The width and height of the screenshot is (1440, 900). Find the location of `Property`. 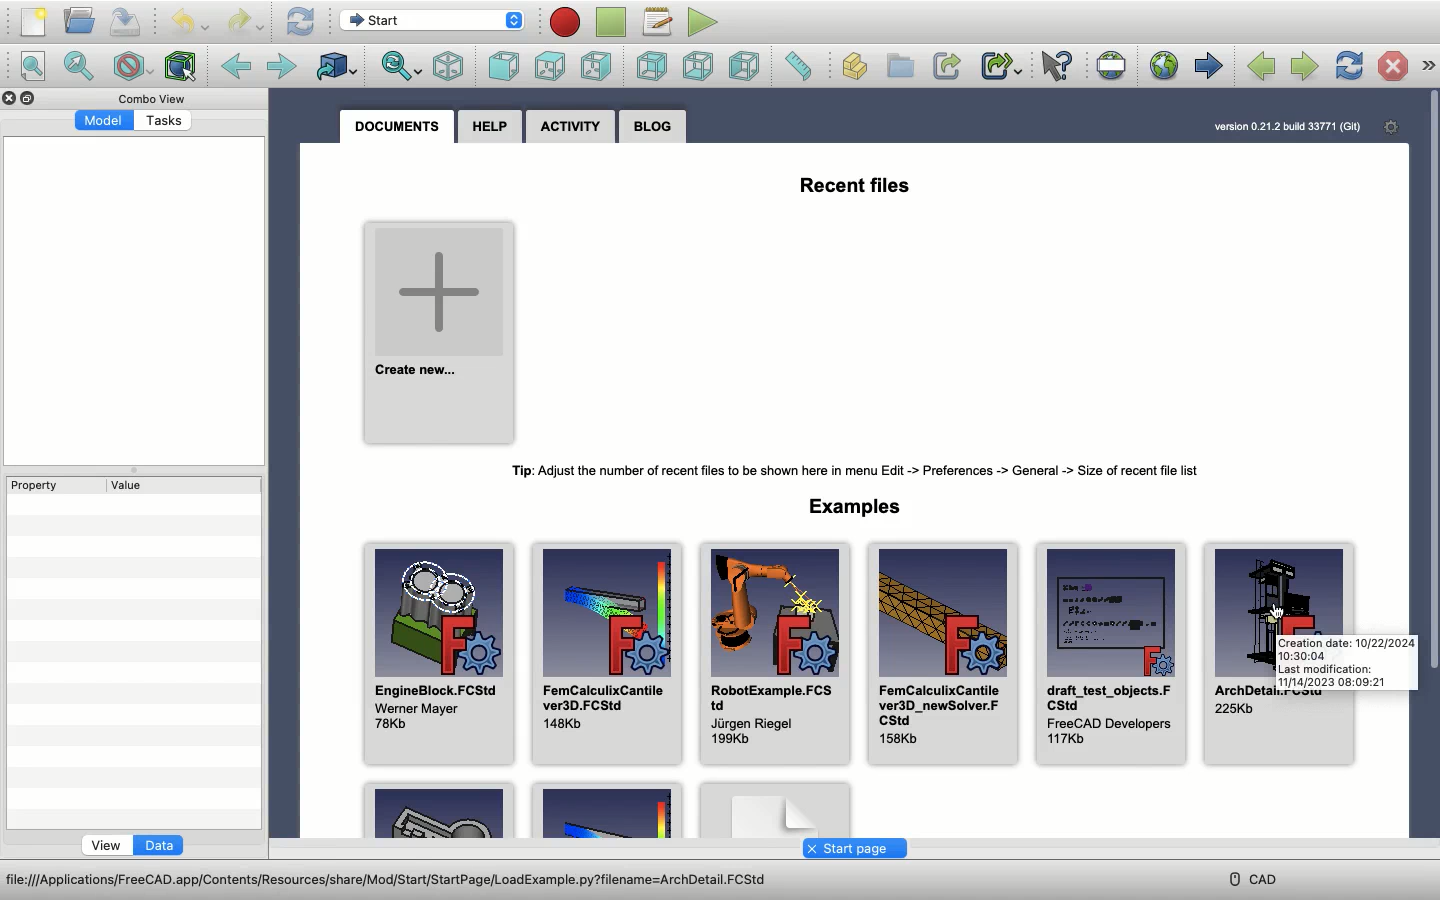

Property is located at coordinates (32, 486).